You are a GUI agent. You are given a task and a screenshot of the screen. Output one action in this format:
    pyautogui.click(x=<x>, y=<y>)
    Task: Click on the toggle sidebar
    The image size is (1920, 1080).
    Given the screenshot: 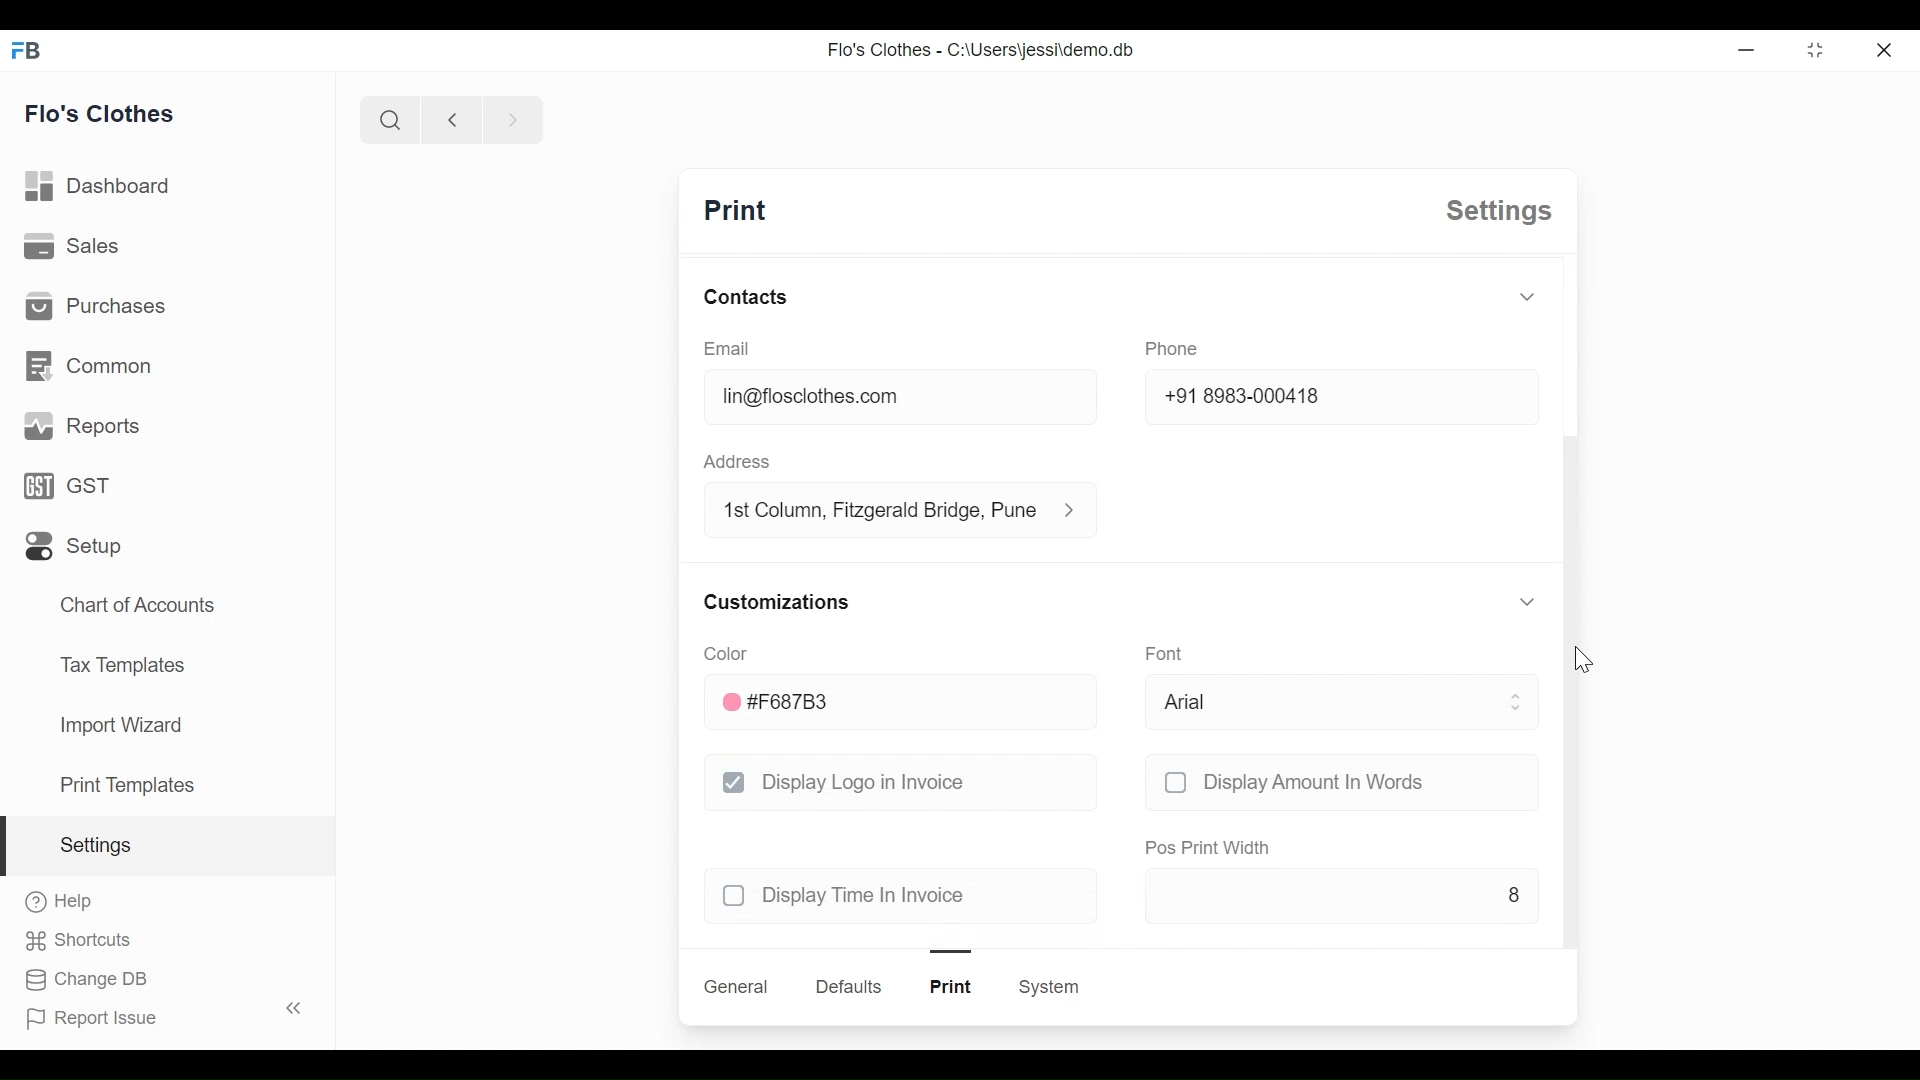 What is the action you would take?
    pyautogui.click(x=296, y=1008)
    